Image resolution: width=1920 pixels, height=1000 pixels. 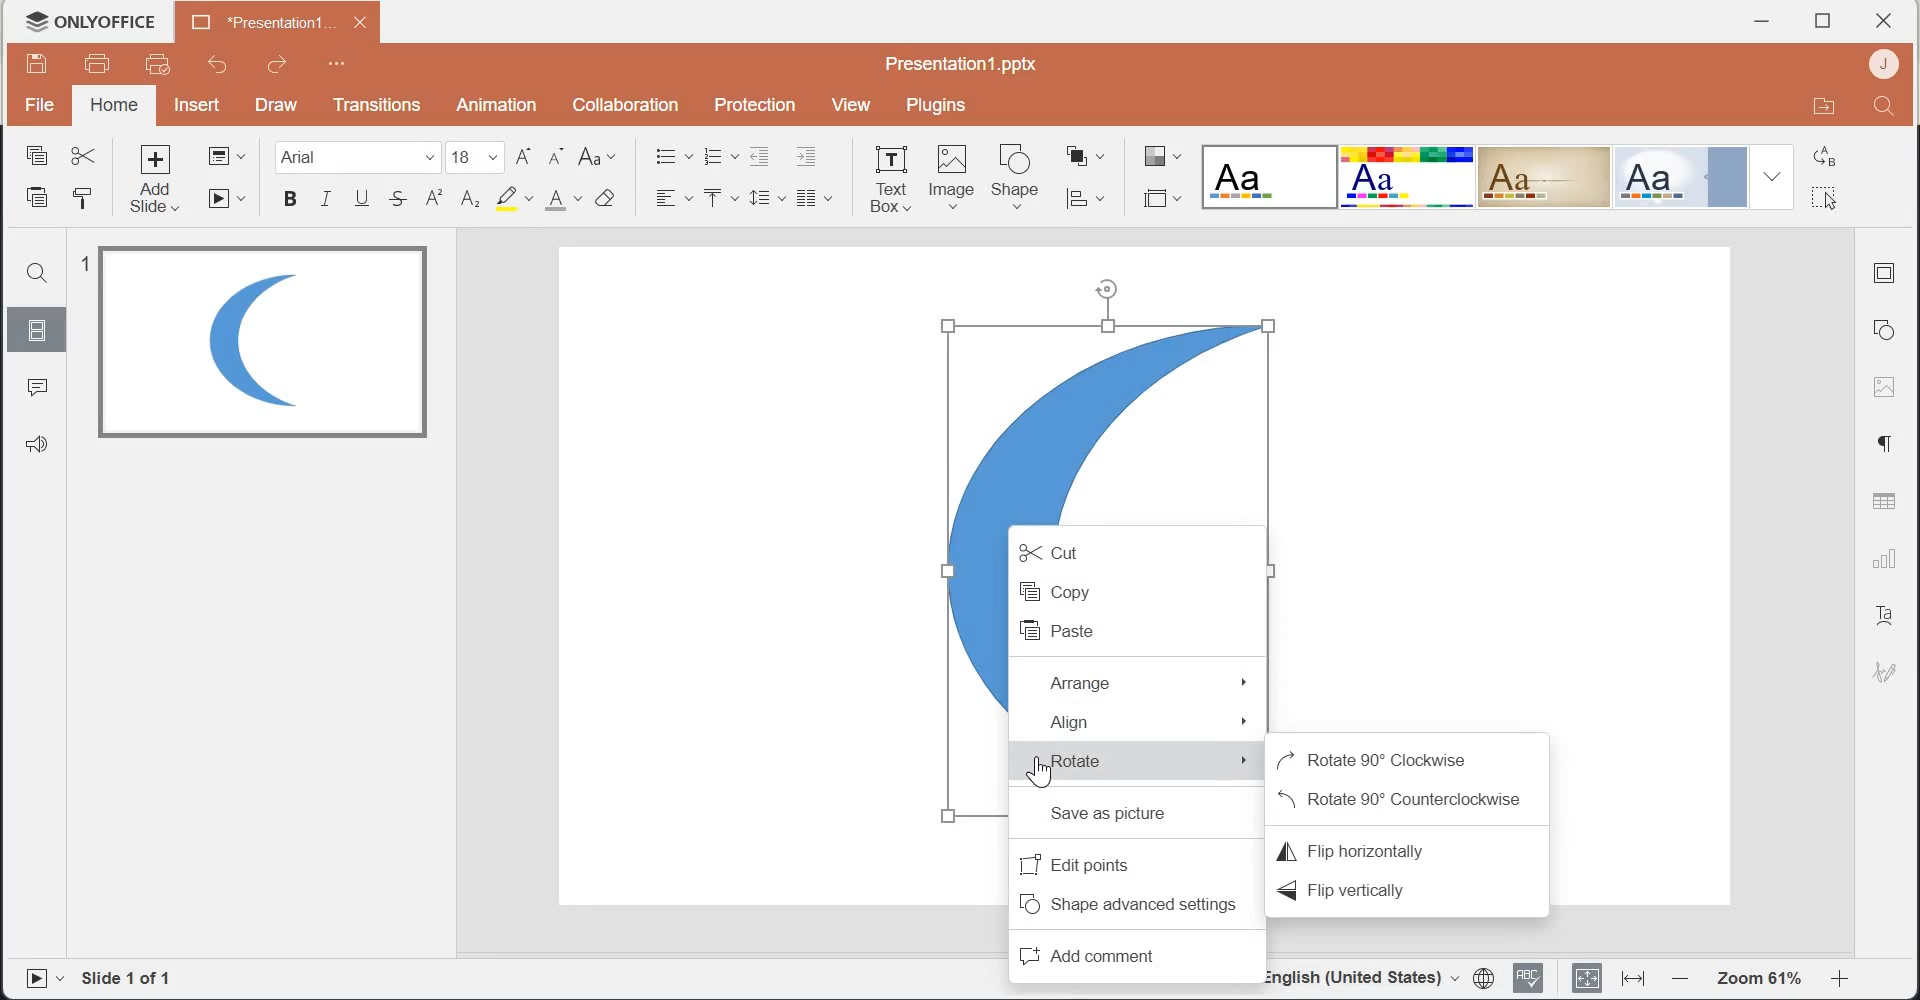 I want to click on Fit to slide, so click(x=1585, y=980).